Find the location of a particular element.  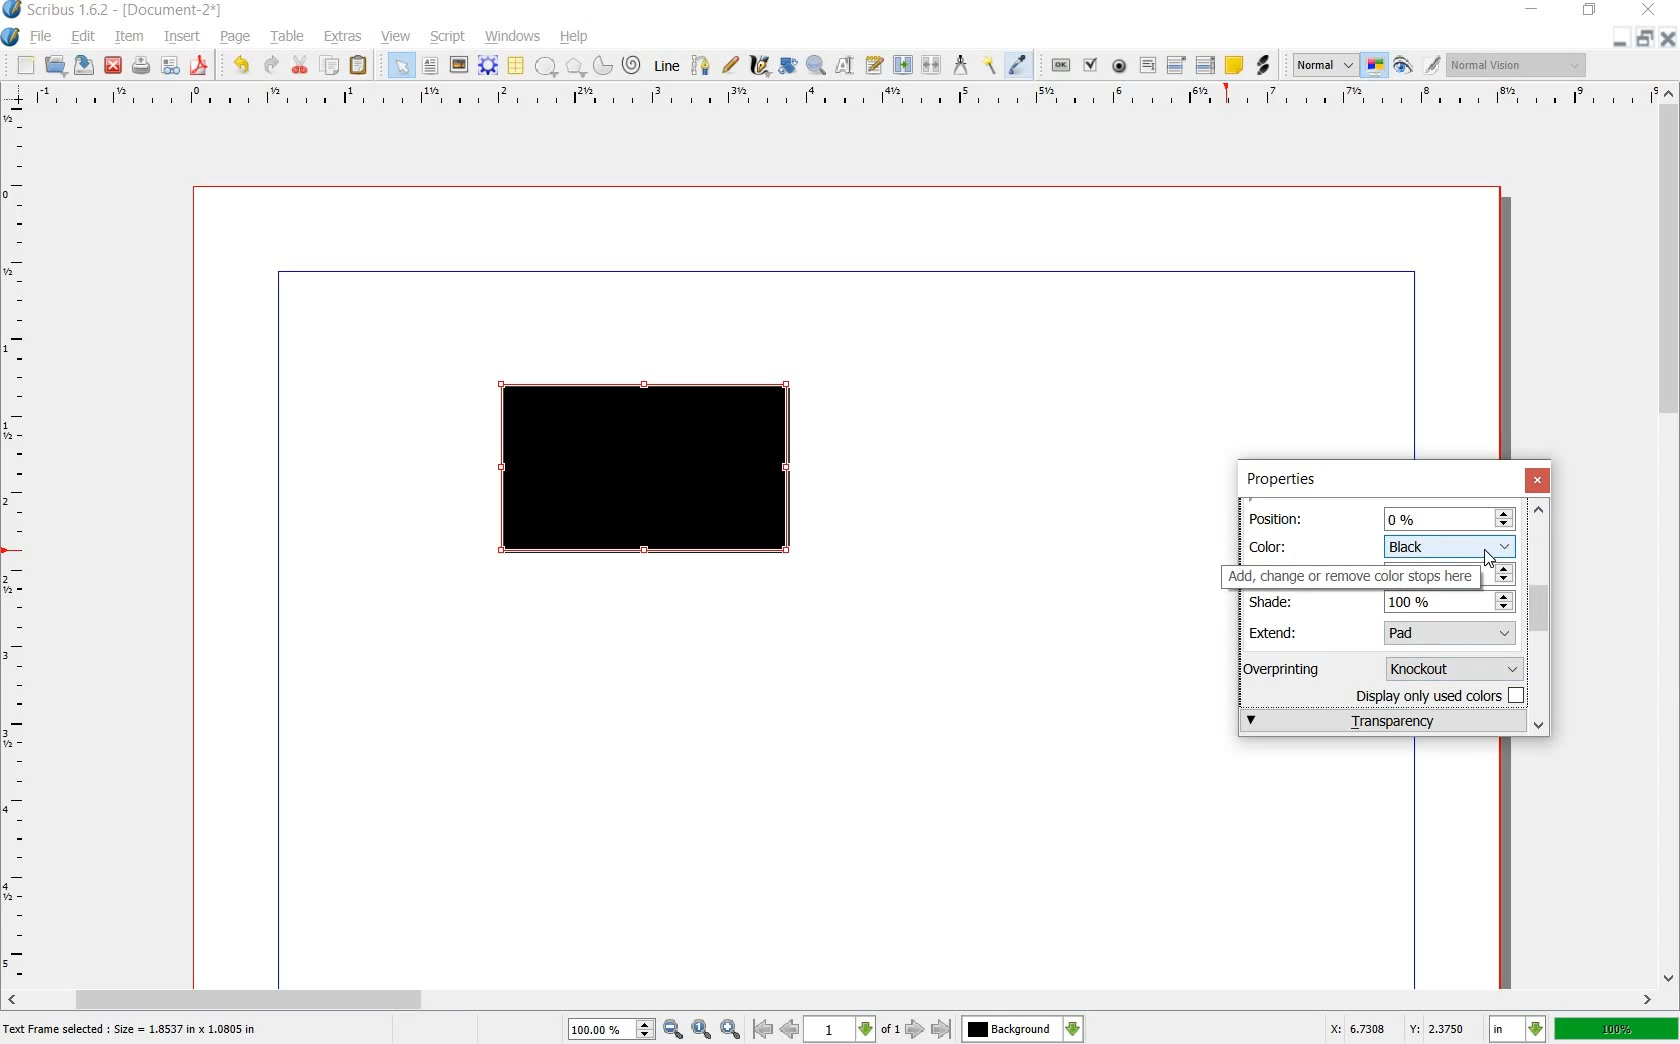

text annotation is located at coordinates (1234, 65).